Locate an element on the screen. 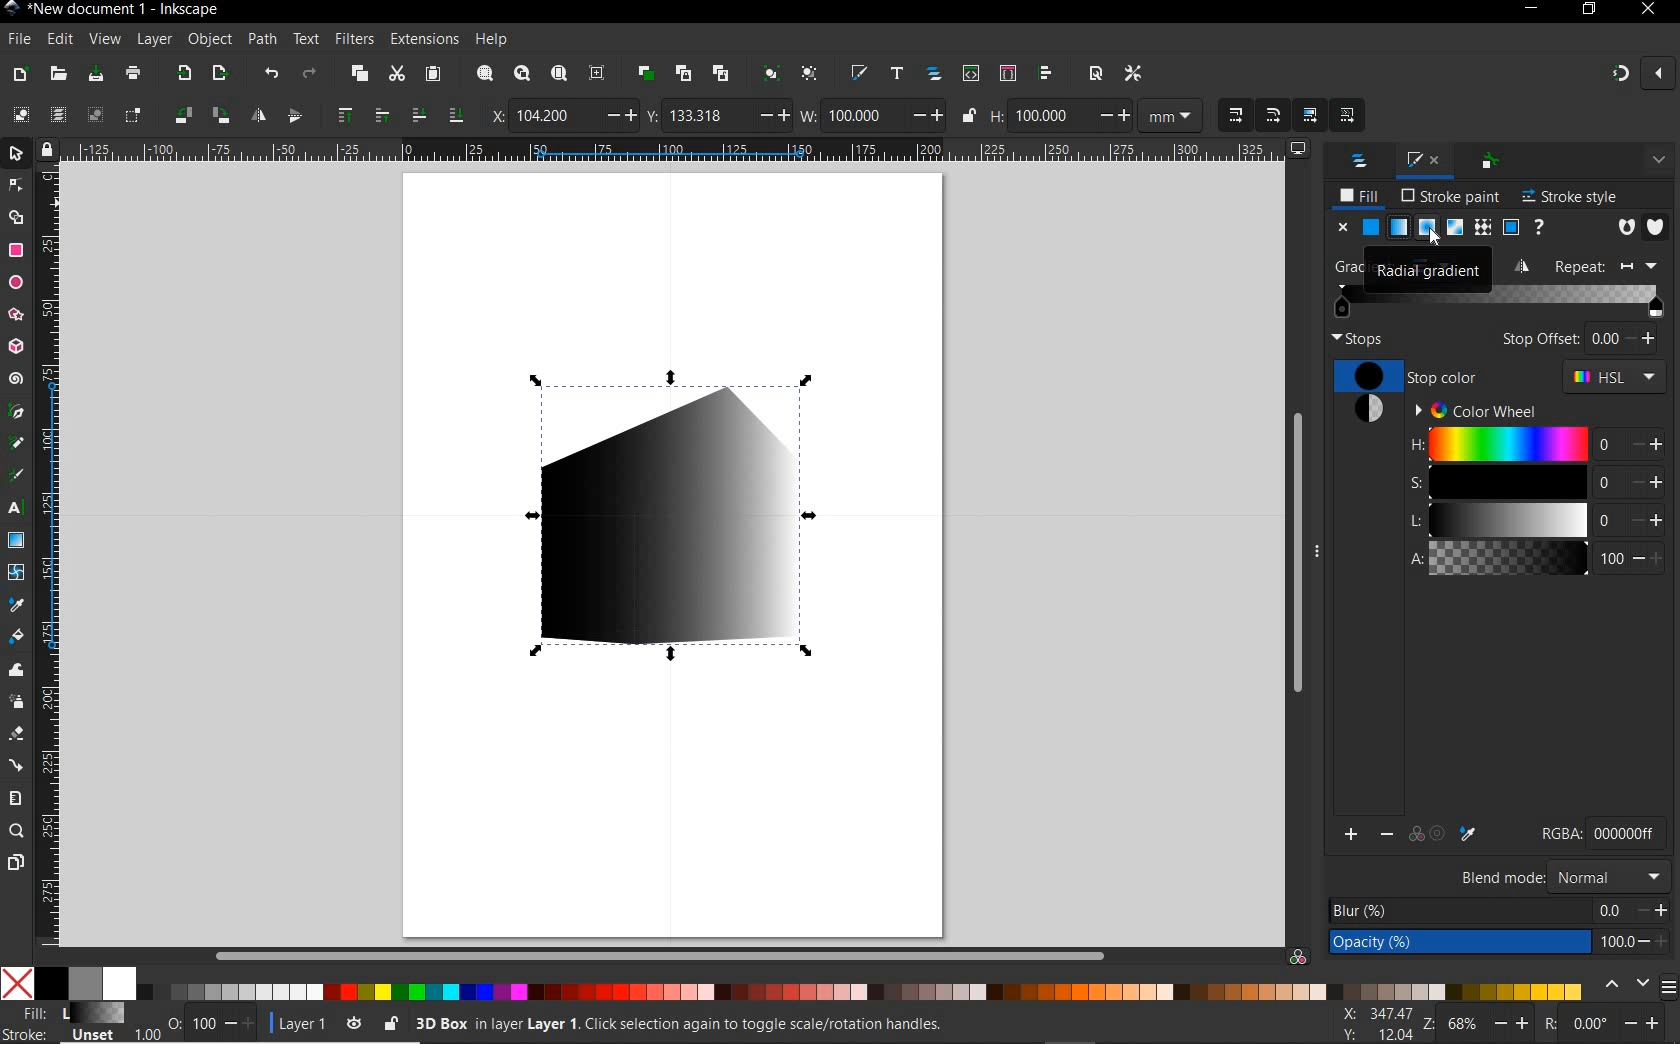 Image resolution: width=1680 pixels, height=1044 pixels. ZOOM DRAWING is located at coordinates (522, 75).